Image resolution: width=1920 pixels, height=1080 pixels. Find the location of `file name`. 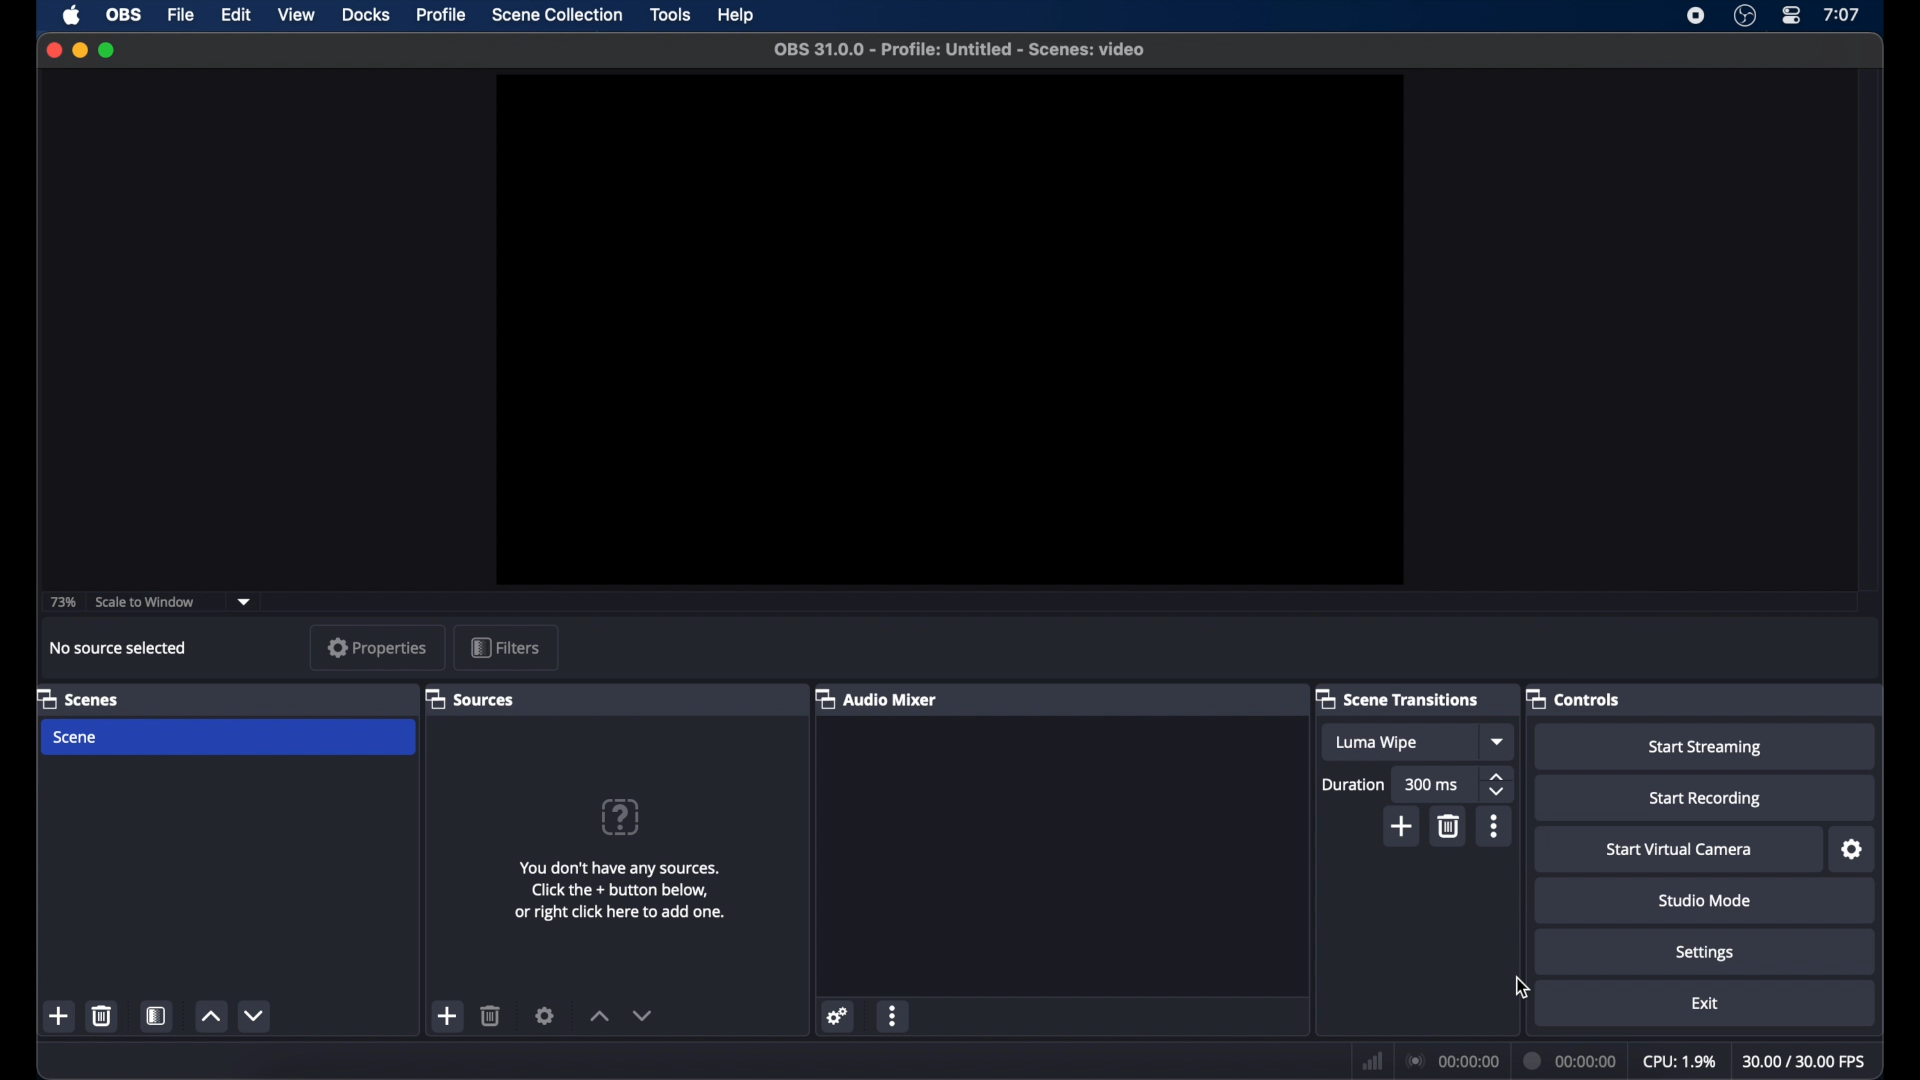

file name is located at coordinates (959, 50).